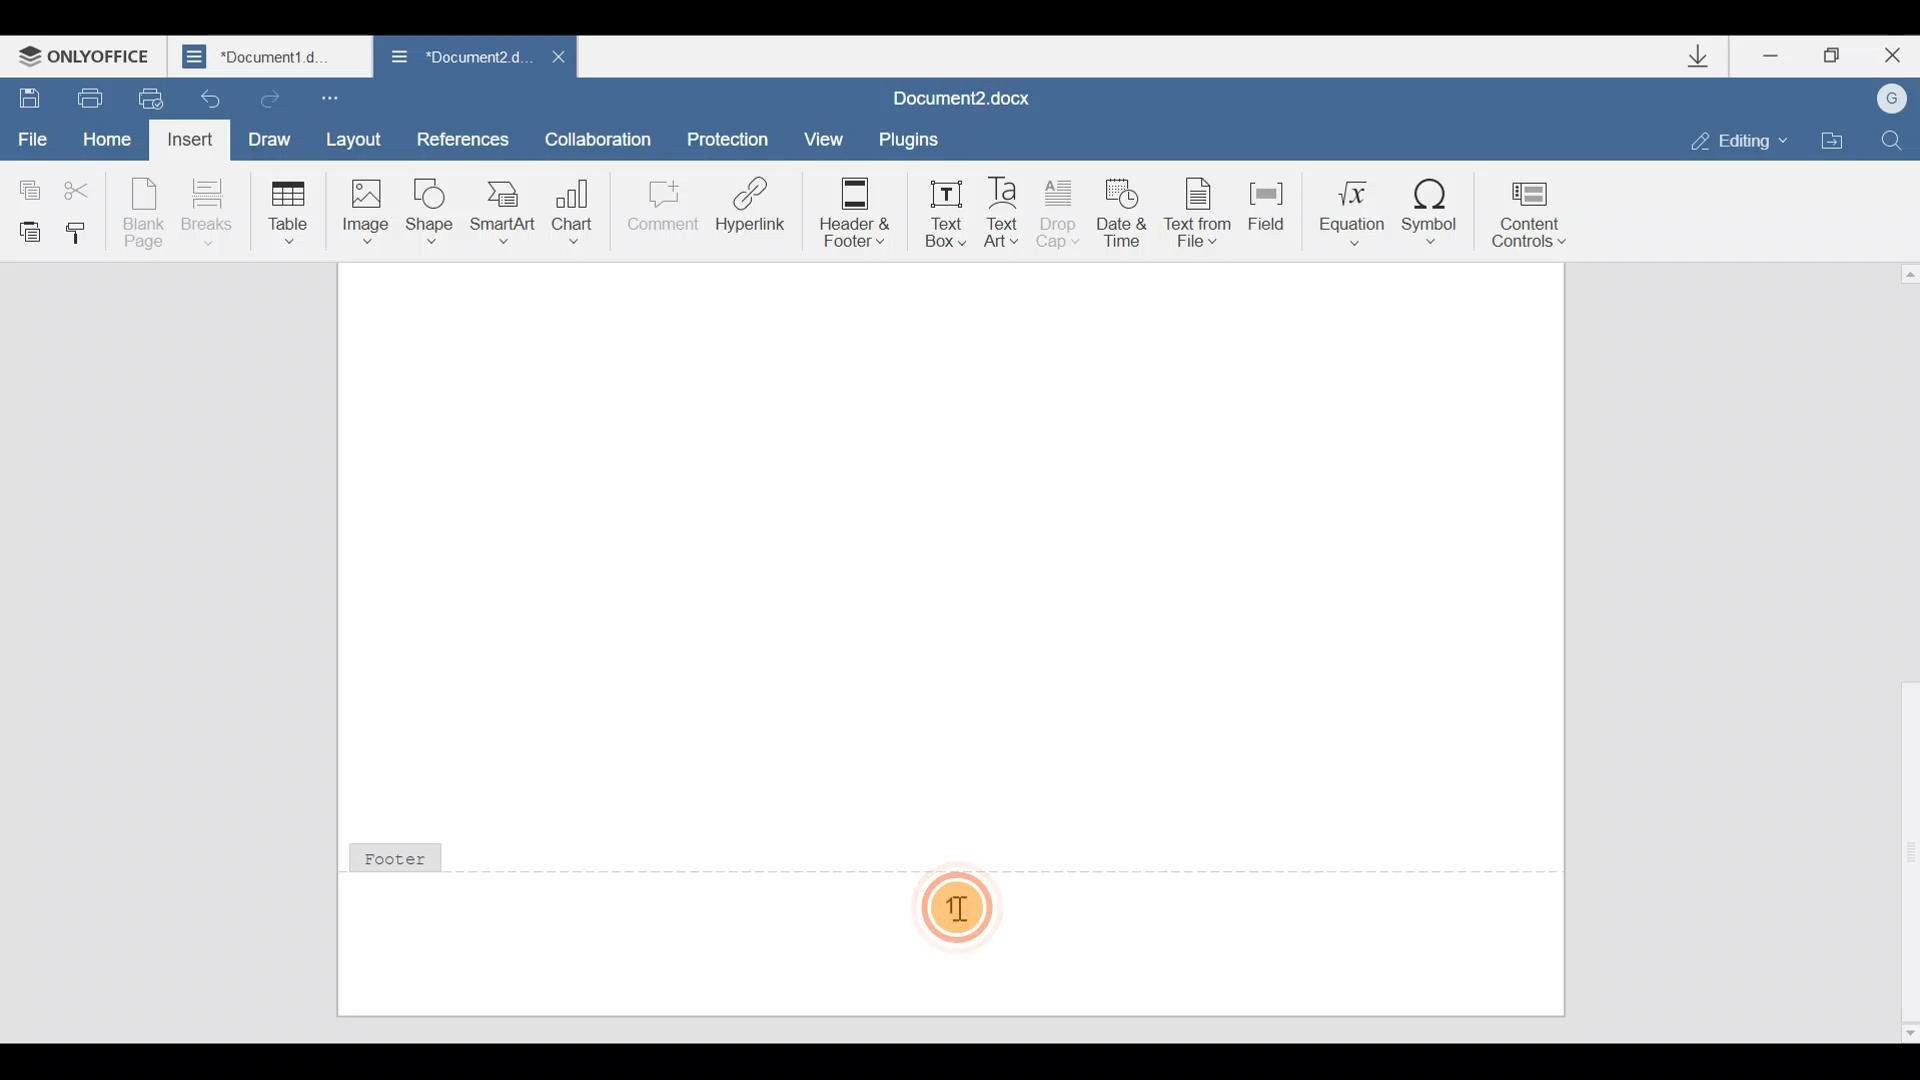  Describe the element at coordinates (212, 97) in the screenshot. I see `Undo` at that location.